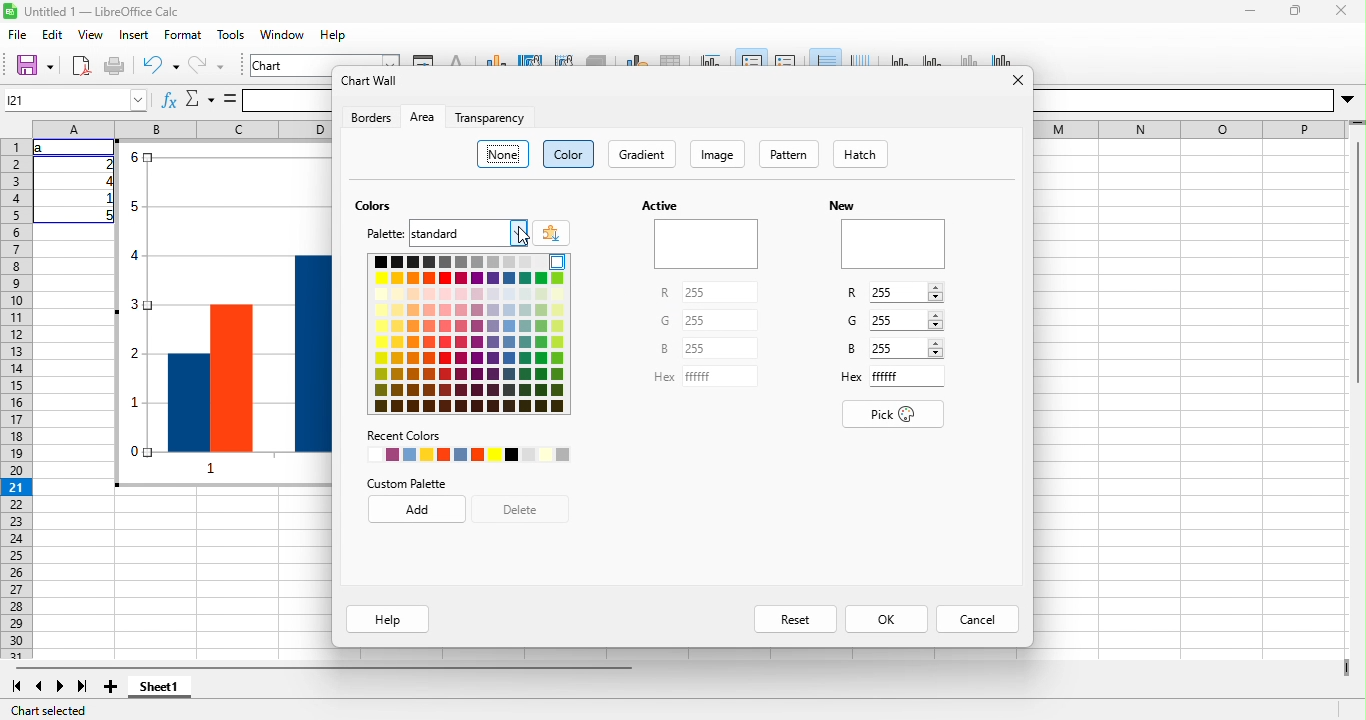 The width and height of the screenshot is (1366, 720). Describe the element at coordinates (423, 59) in the screenshot. I see `format selection` at that location.